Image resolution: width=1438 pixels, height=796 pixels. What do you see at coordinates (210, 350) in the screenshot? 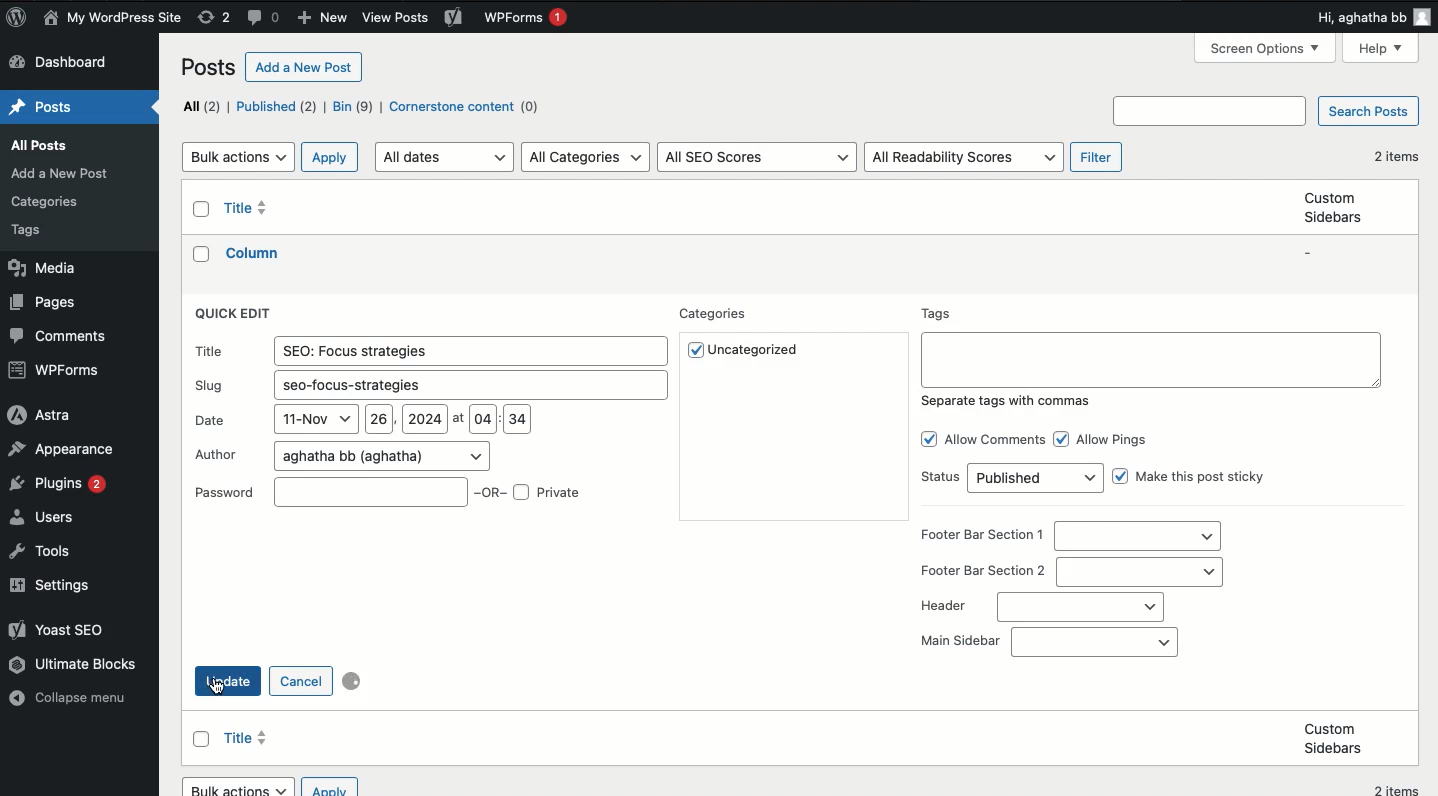
I see `Title` at bounding box center [210, 350].